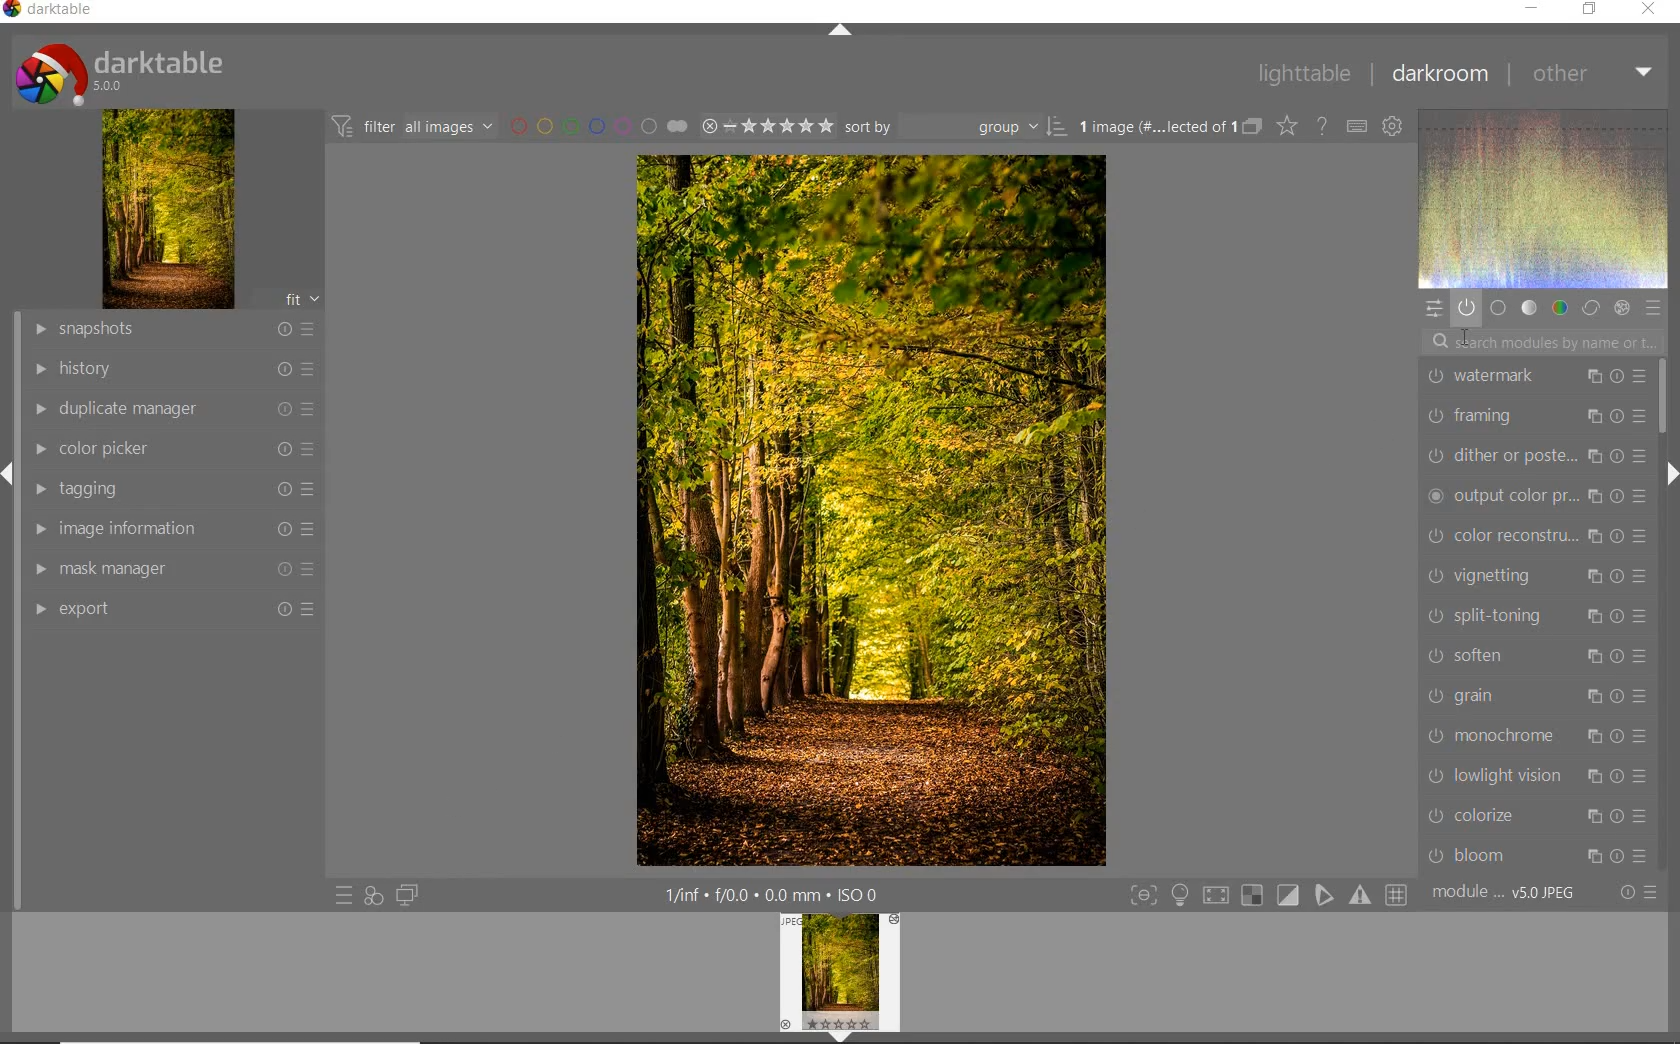 This screenshot has height=1044, width=1680. Describe the element at coordinates (1540, 734) in the screenshot. I see `monochrome` at that location.